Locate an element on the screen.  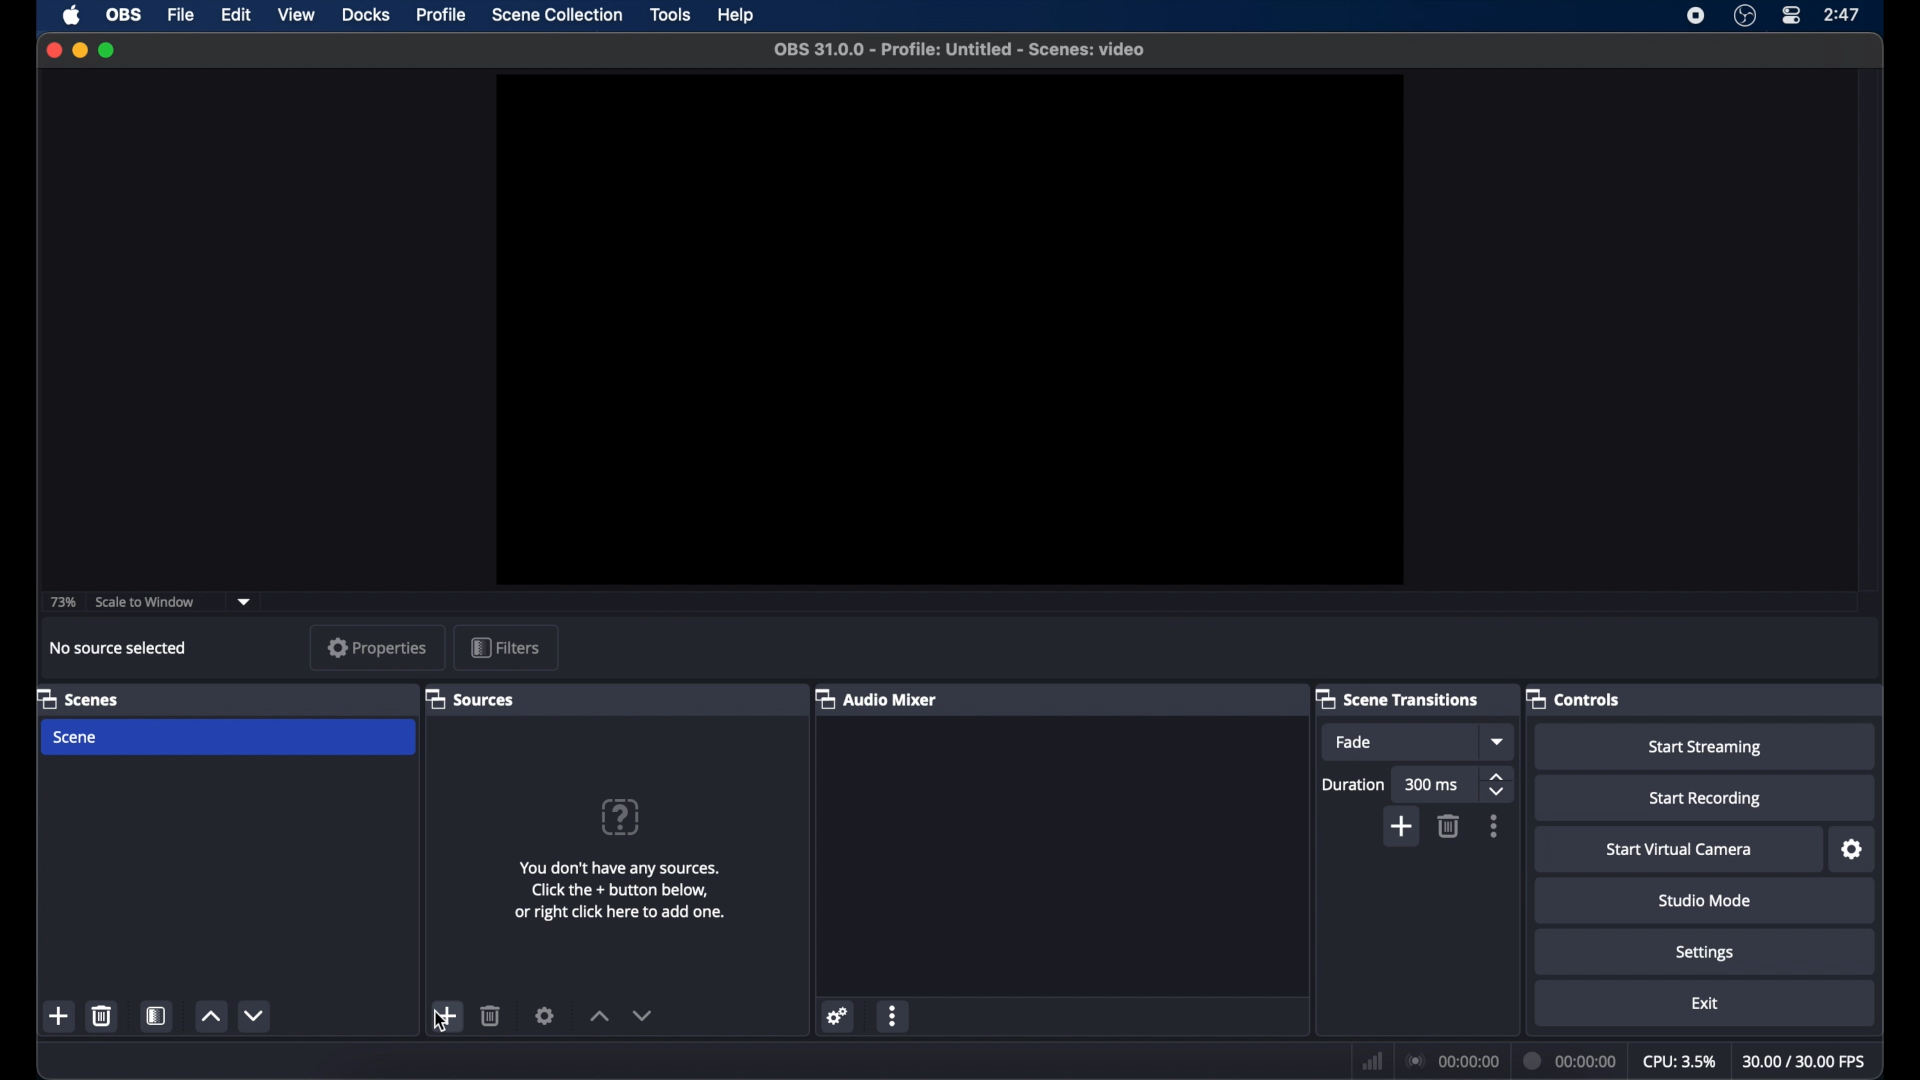
settings is located at coordinates (839, 1016).